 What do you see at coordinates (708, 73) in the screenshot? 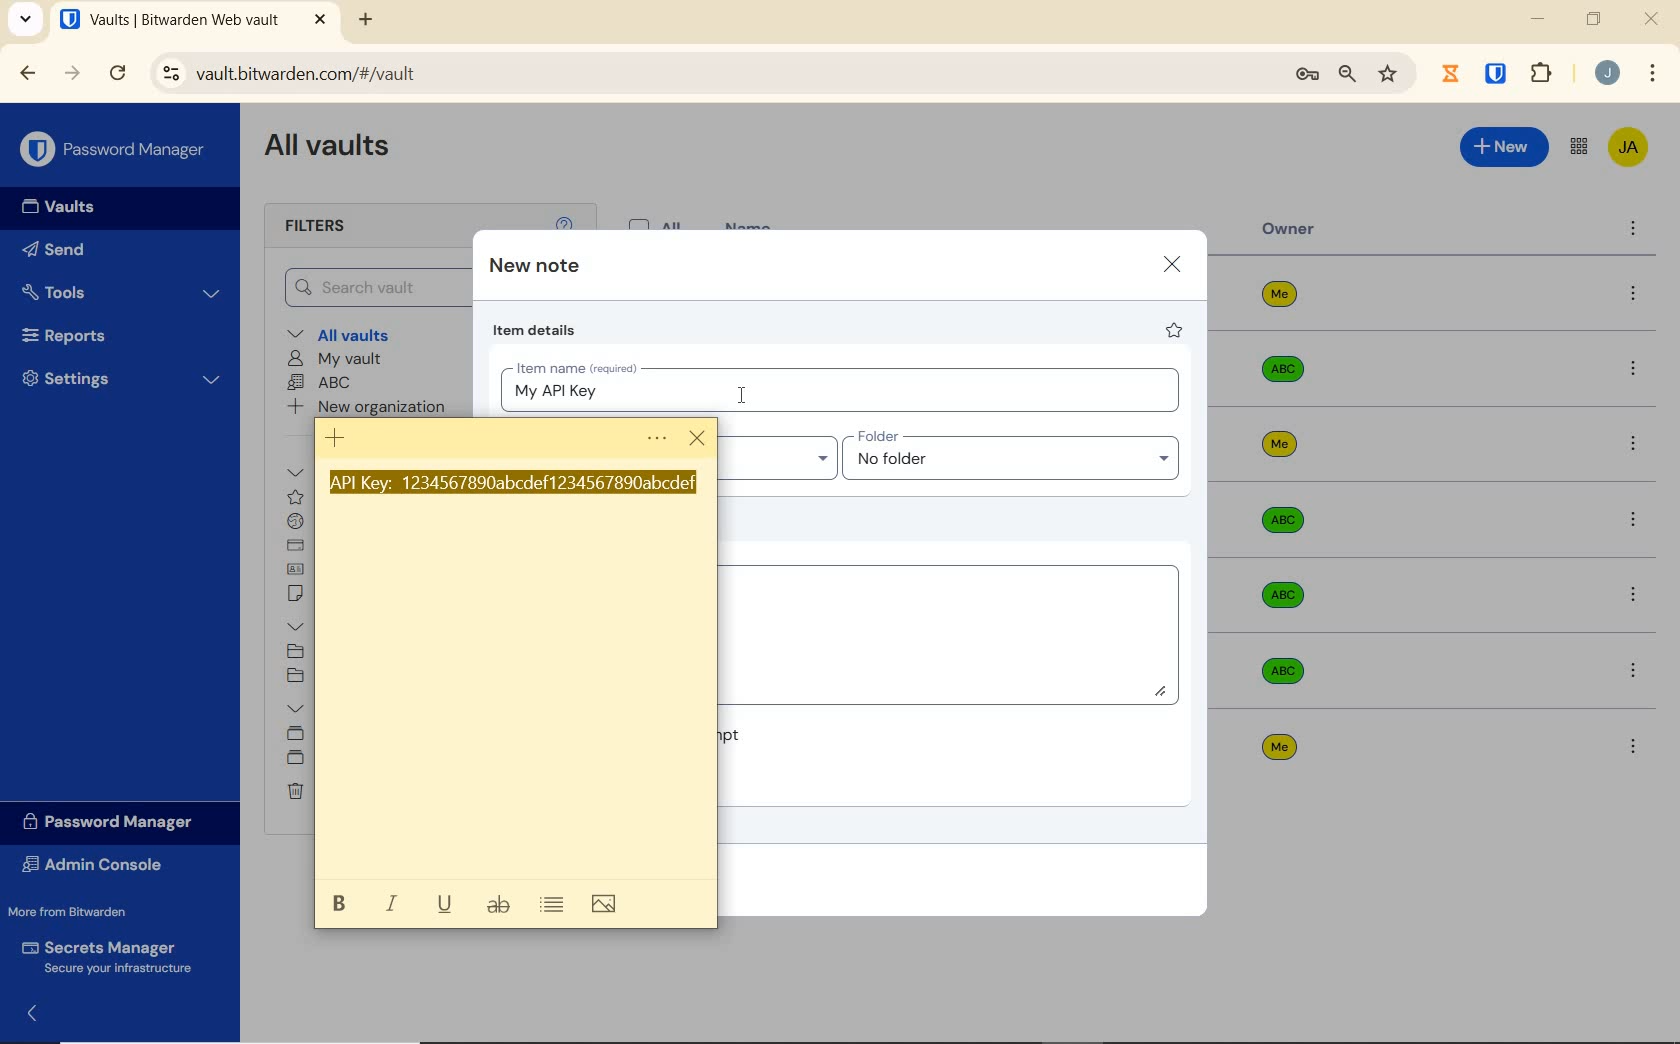
I see `address bar` at bounding box center [708, 73].